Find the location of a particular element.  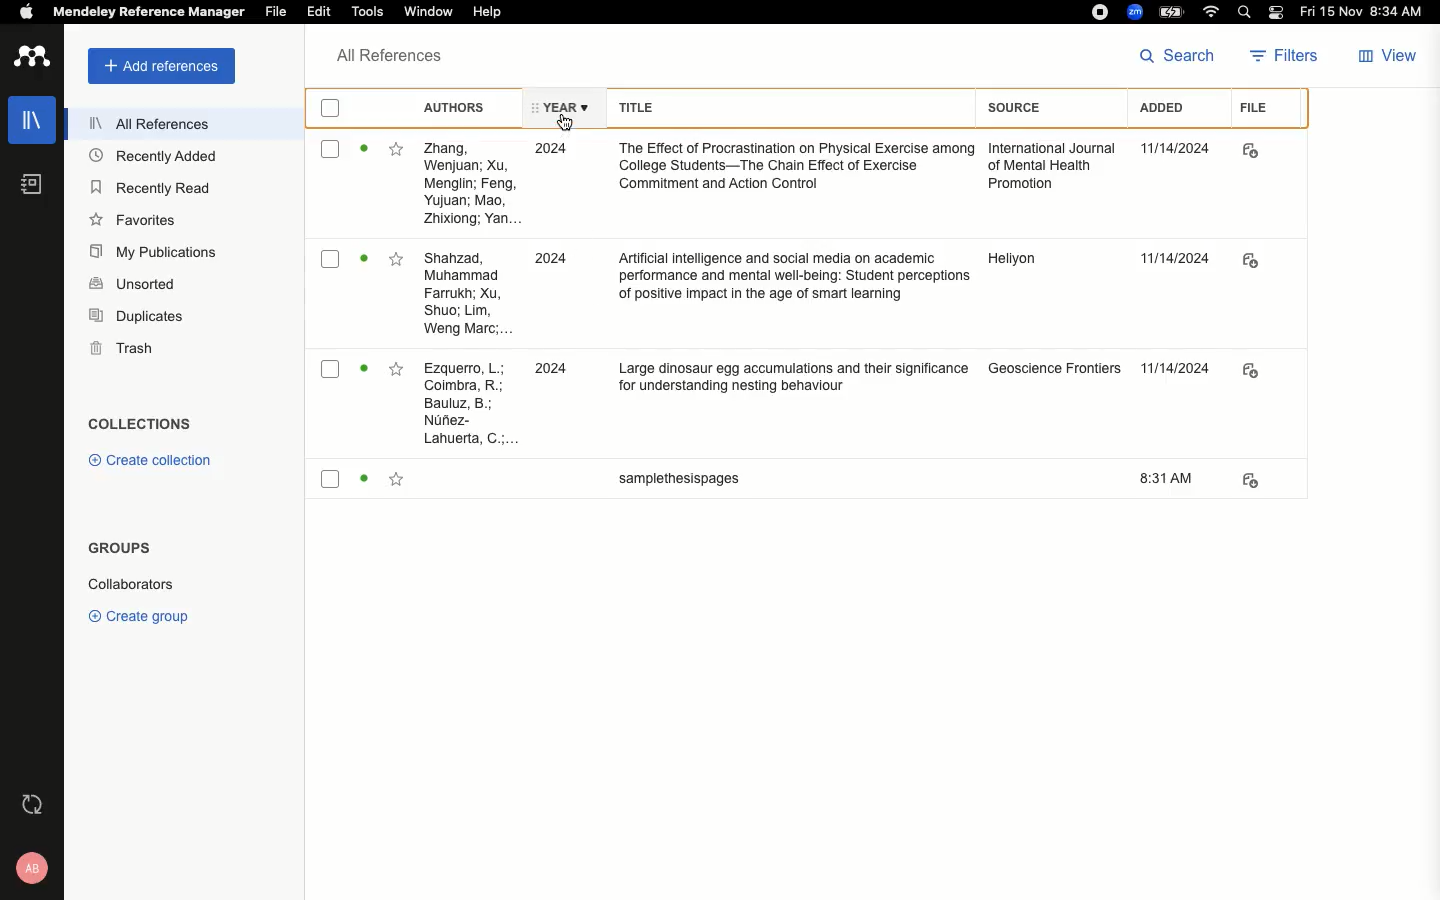

select document is located at coordinates (330, 152).